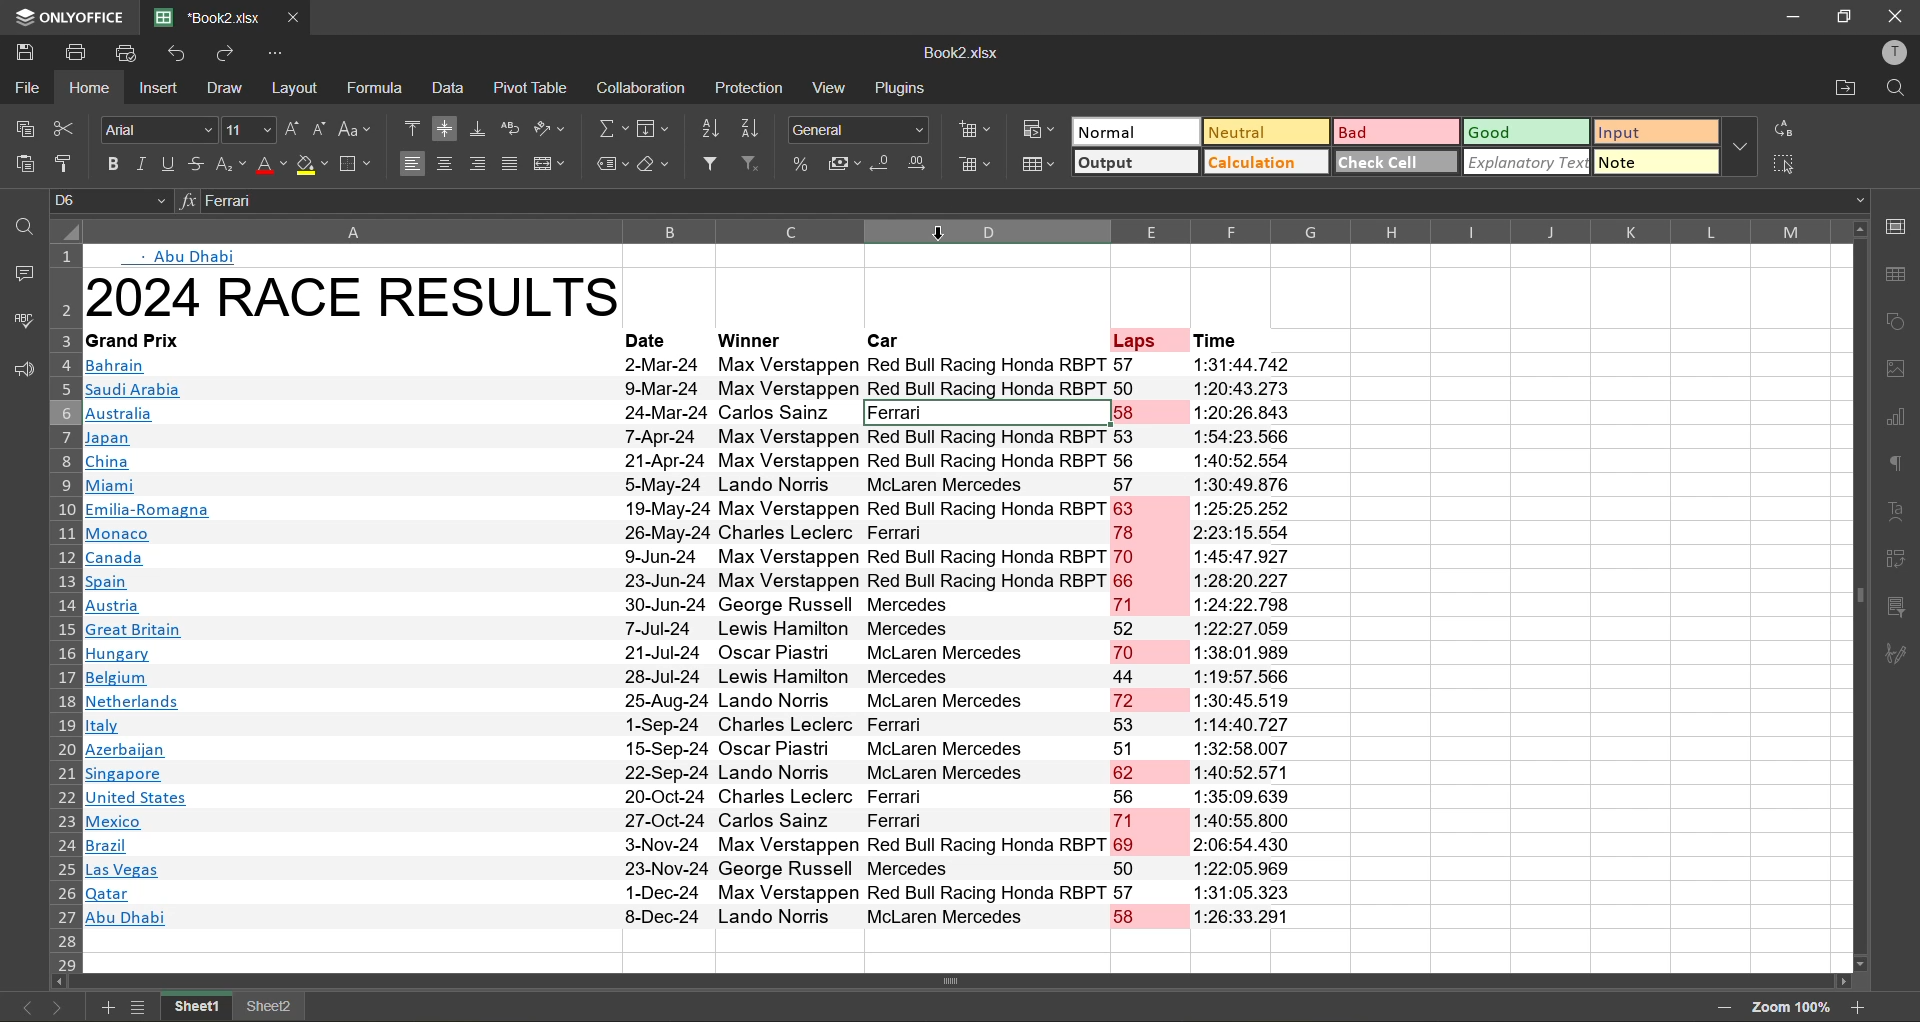 The width and height of the screenshot is (1920, 1022). Describe the element at coordinates (1783, 162) in the screenshot. I see `select all` at that location.